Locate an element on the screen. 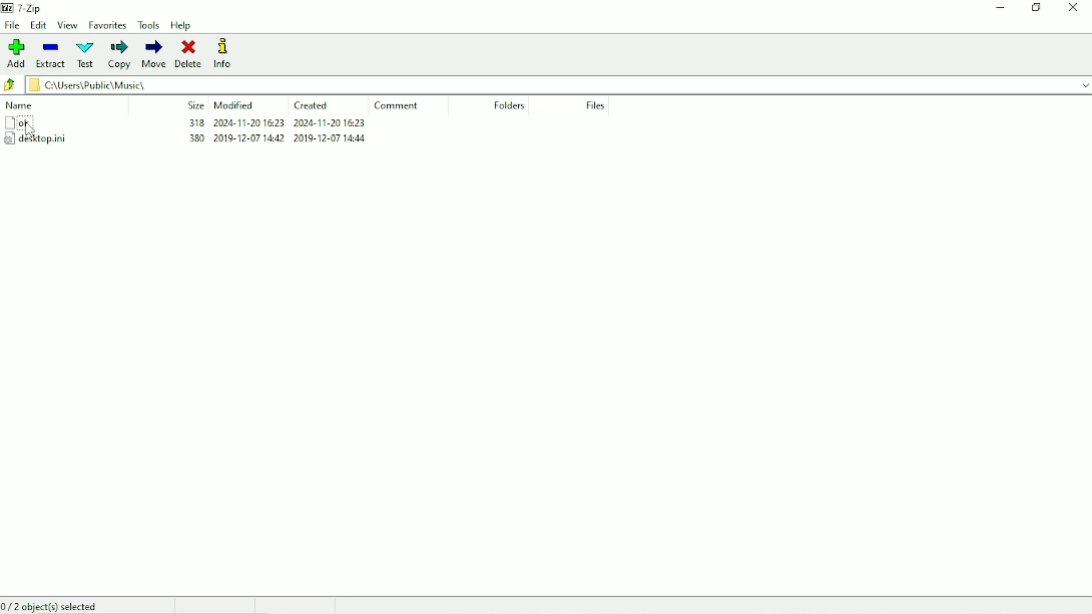  0/2 object(S) selected is located at coordinates (53, 605).